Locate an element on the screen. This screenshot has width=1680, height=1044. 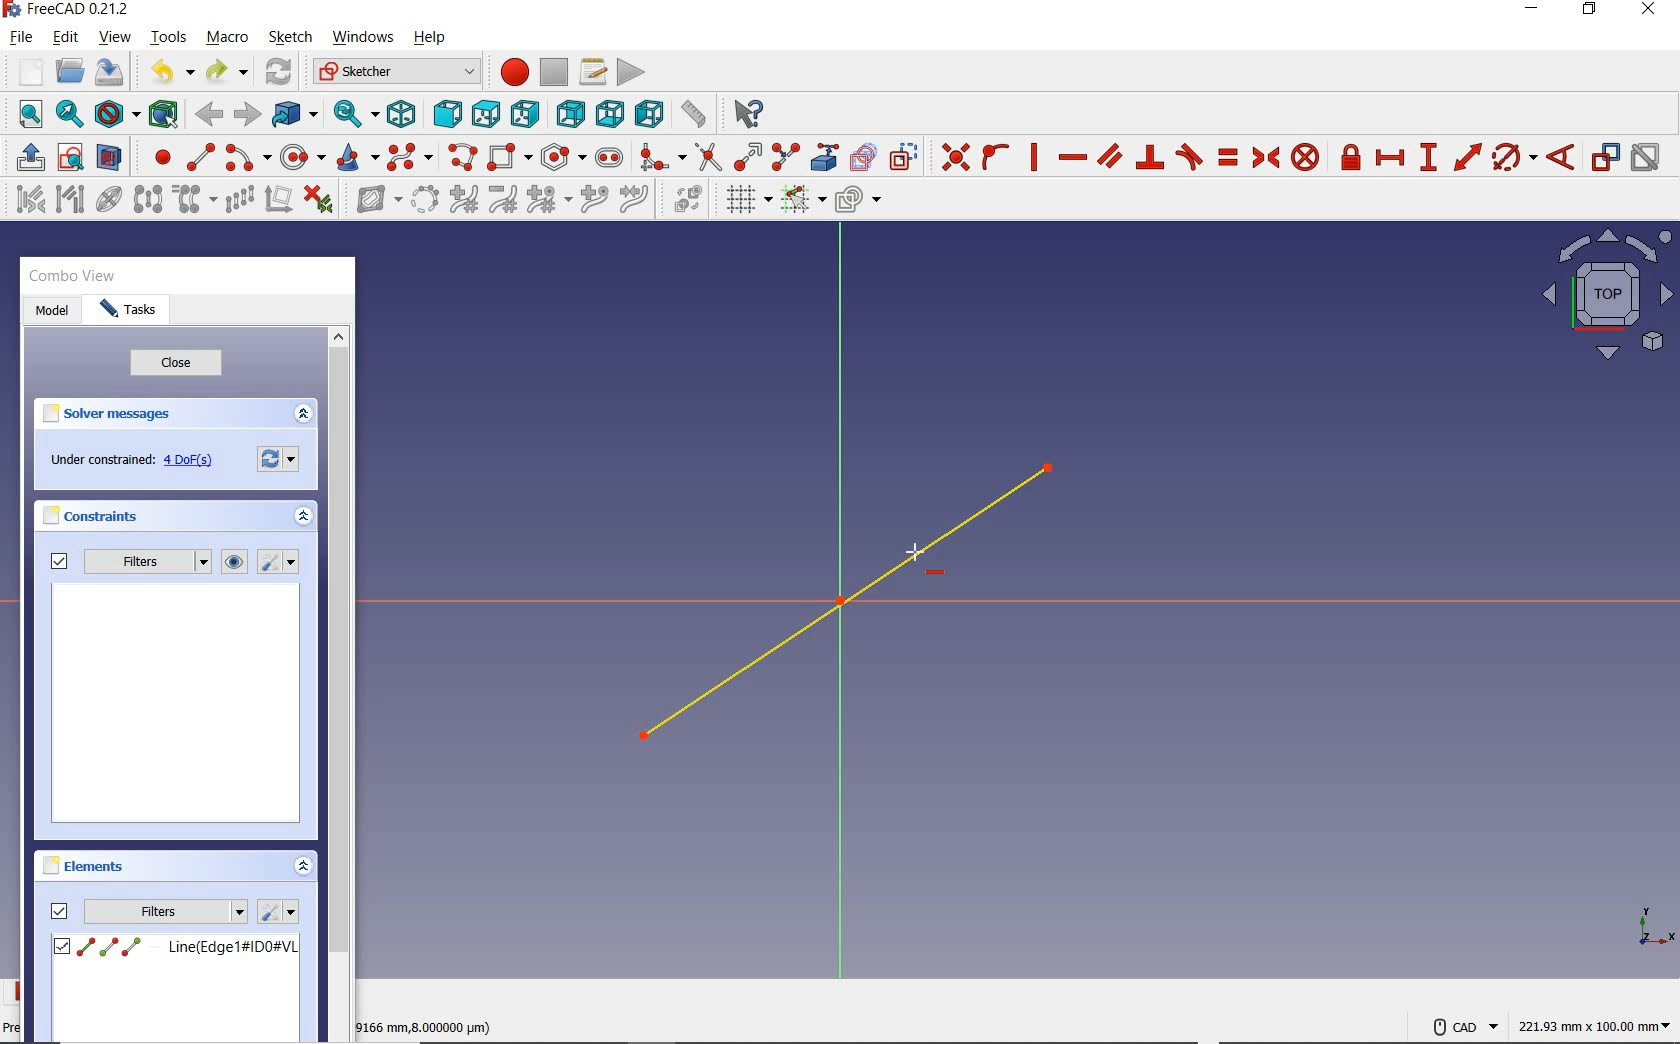
FIT ALL is located at coordinates (25, 115).